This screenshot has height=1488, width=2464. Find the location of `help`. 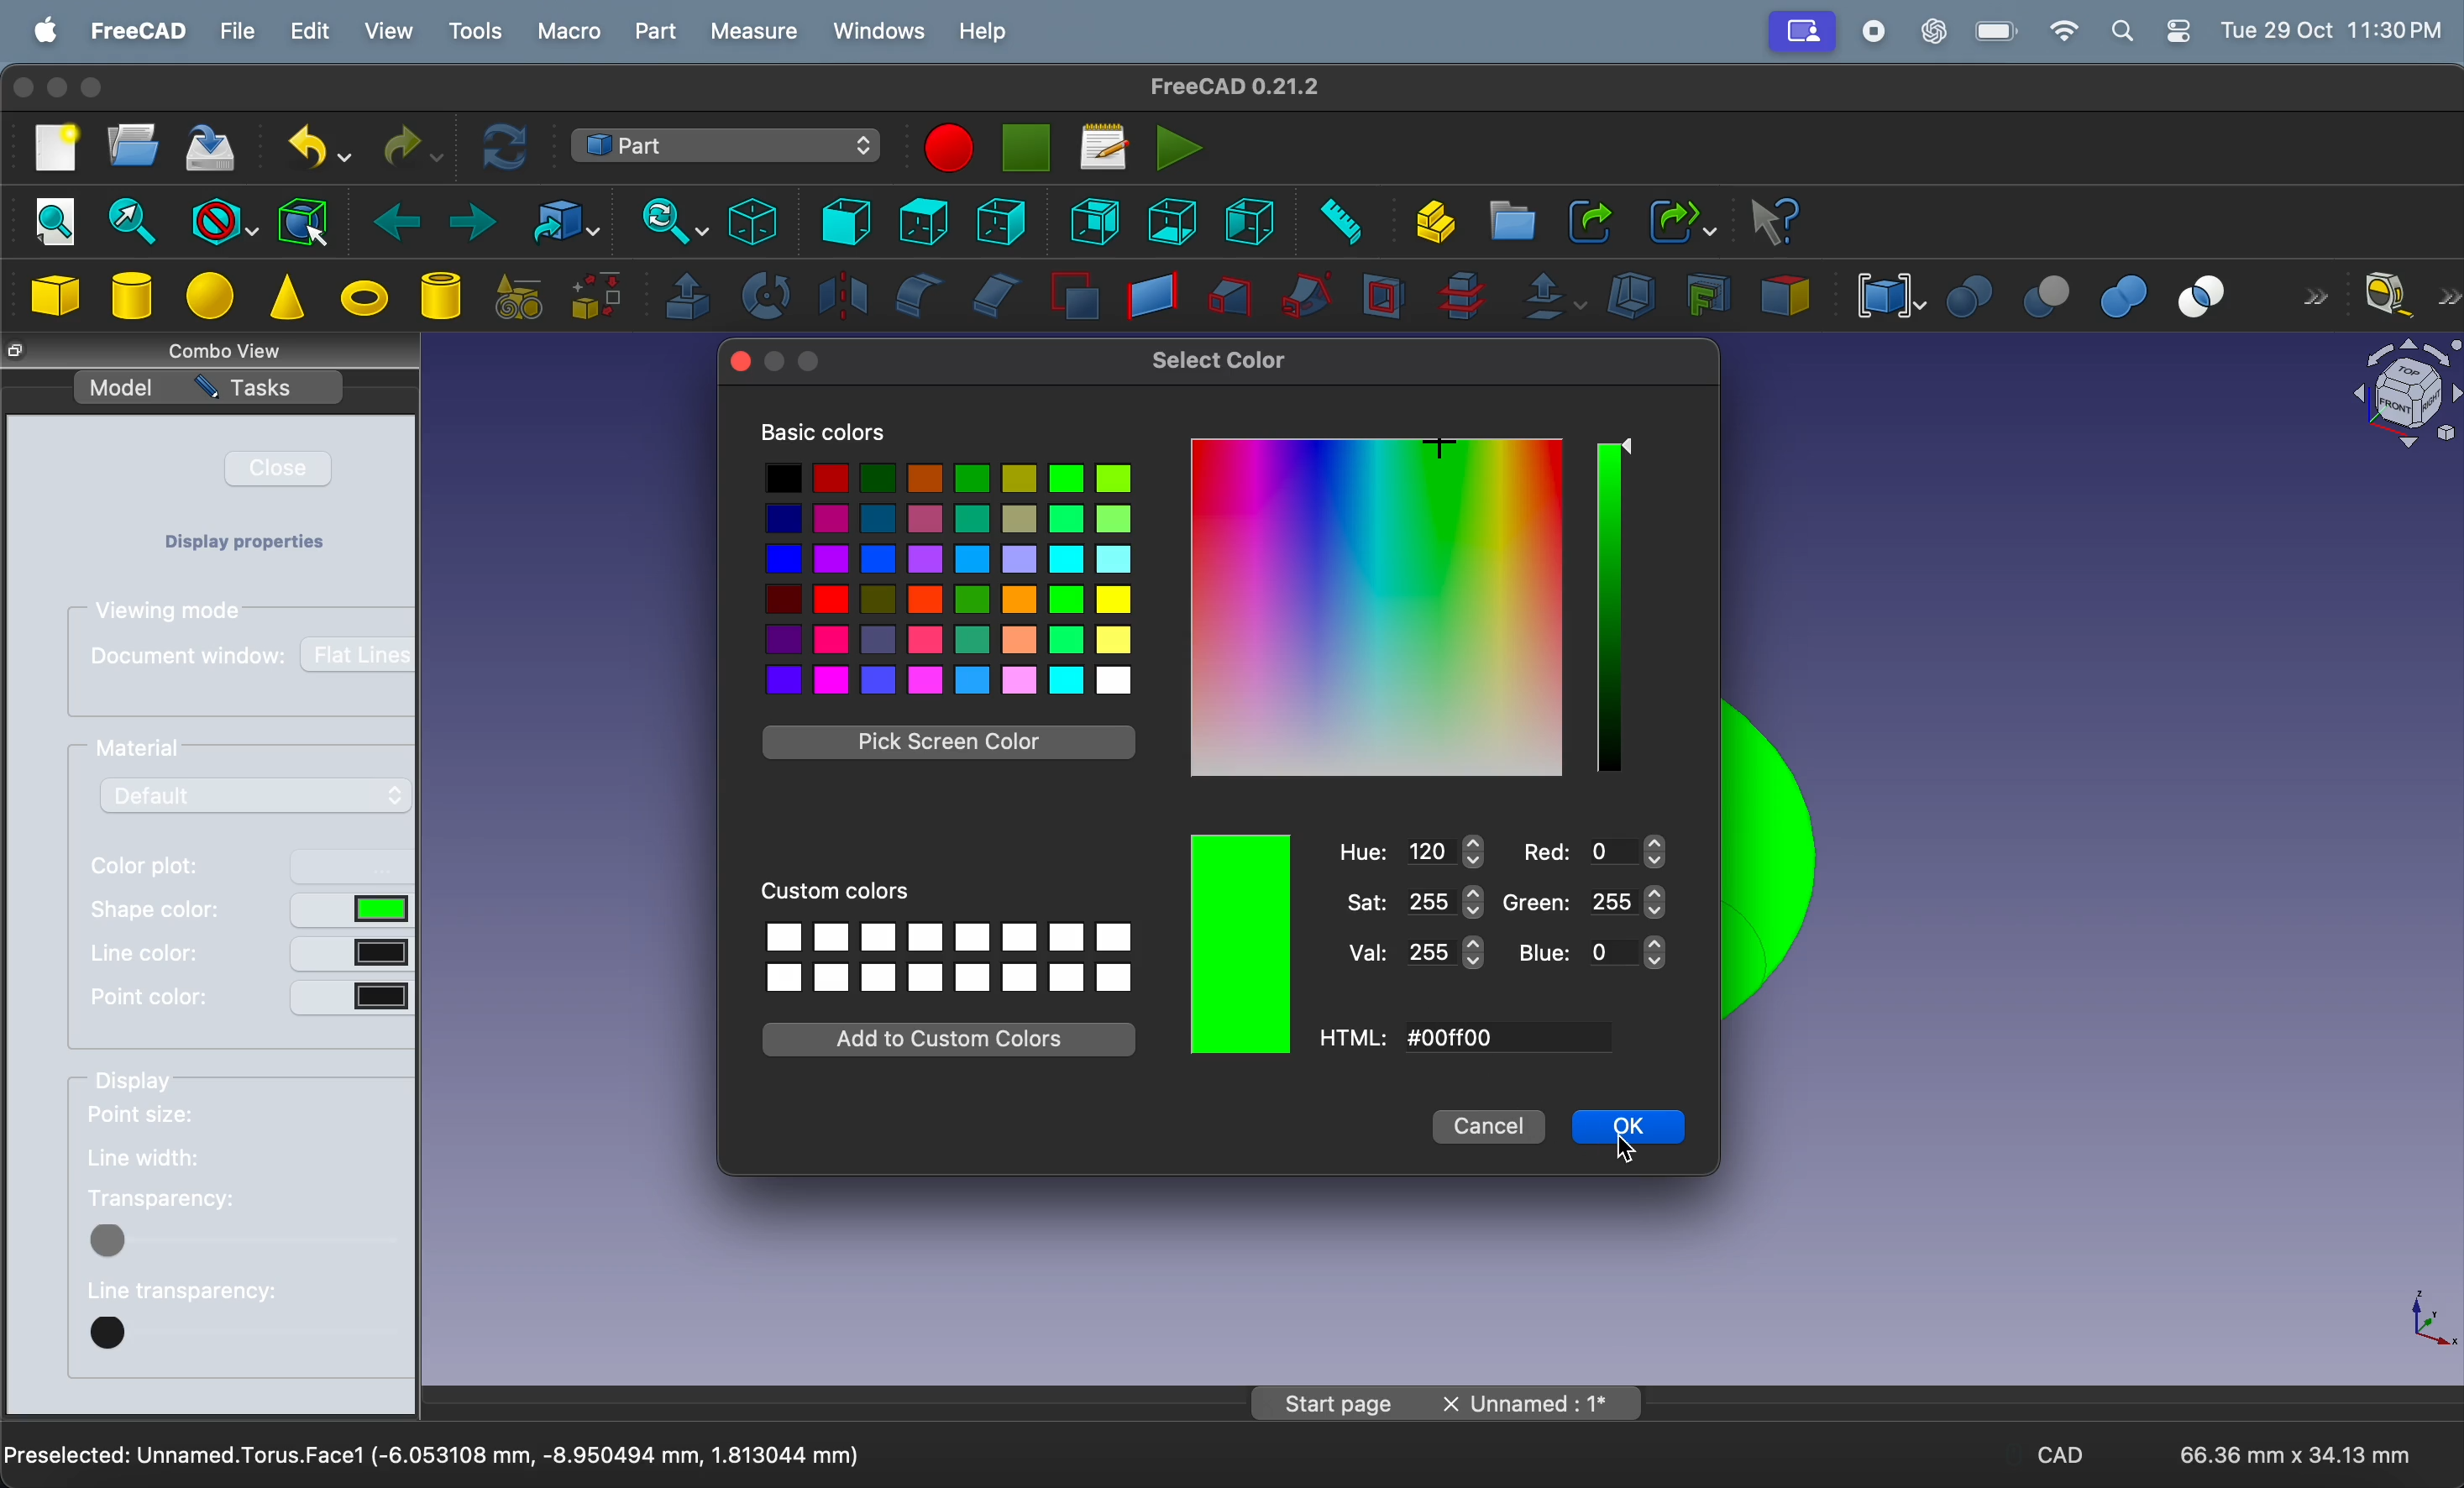

help is located at coordinates (986, 31).